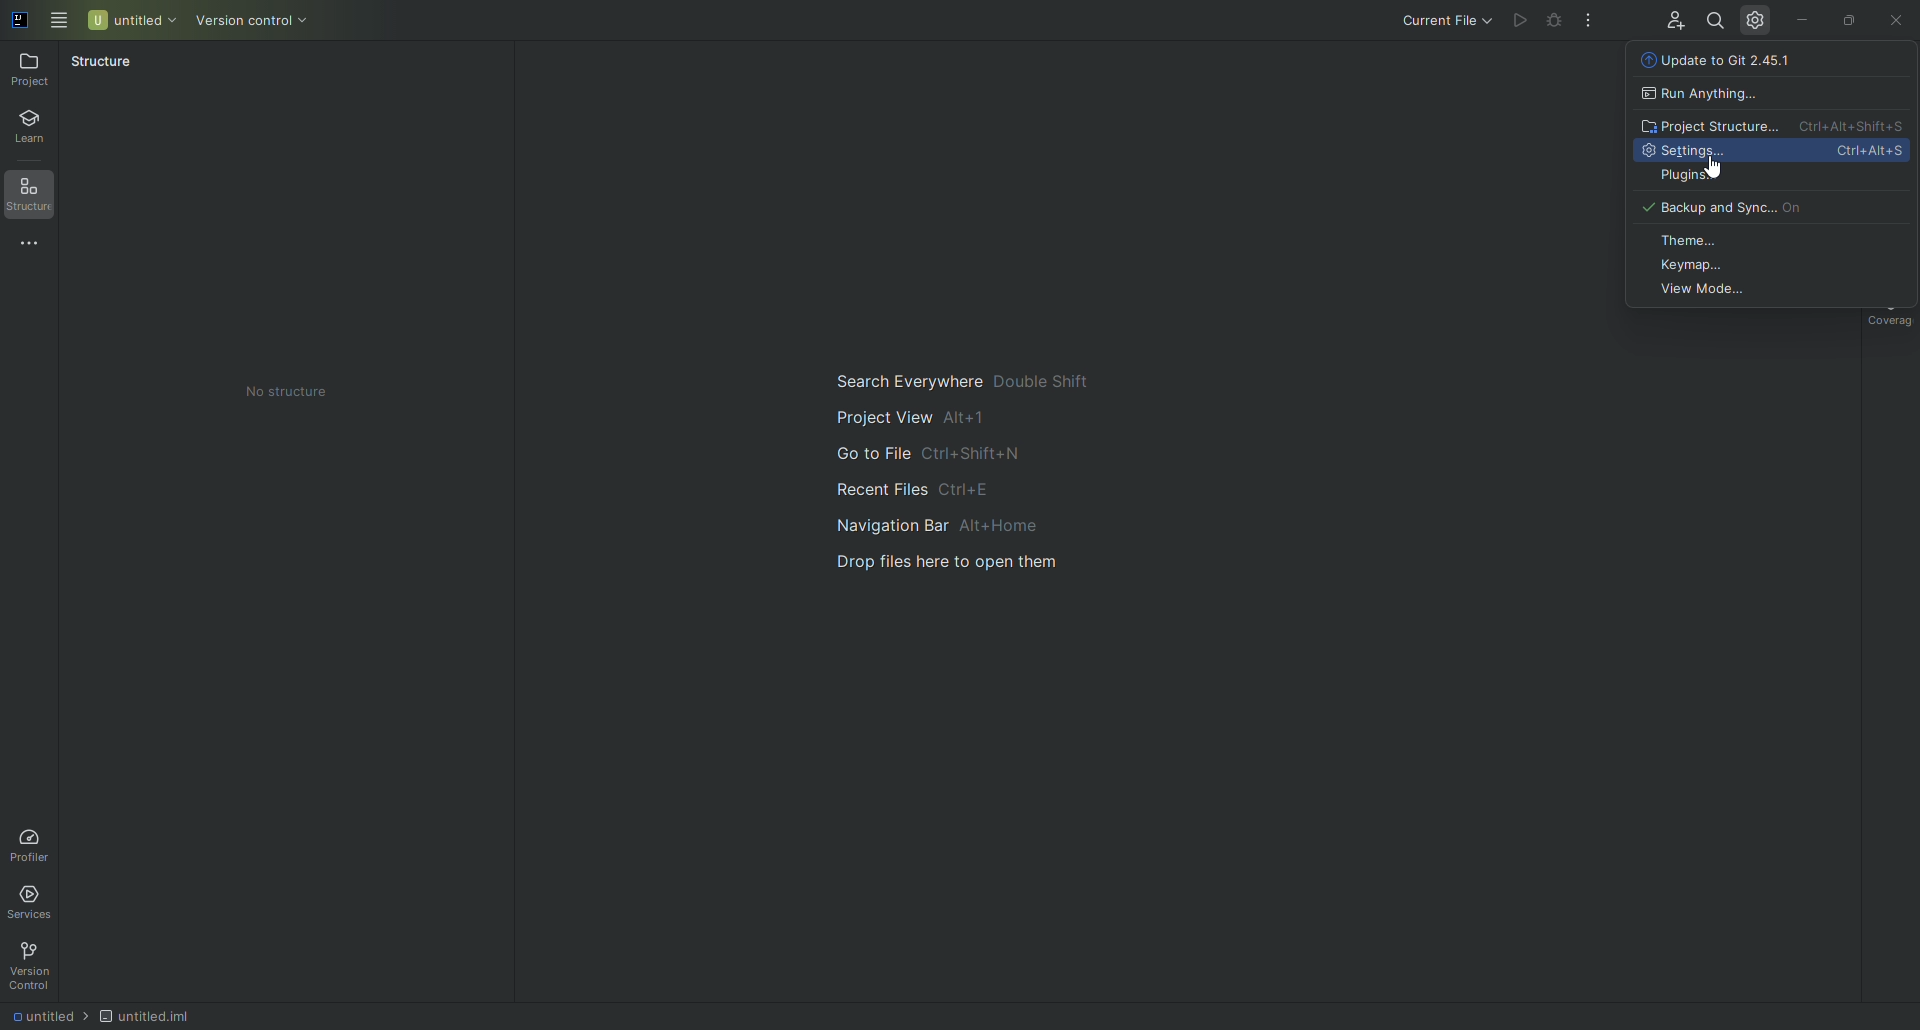 The width and height of the screenshot is (1920, 1030). What do you see at coordinates (1775, 125) in the screenshot?
I see `Project Structure` at bounding box center [1775, 125].